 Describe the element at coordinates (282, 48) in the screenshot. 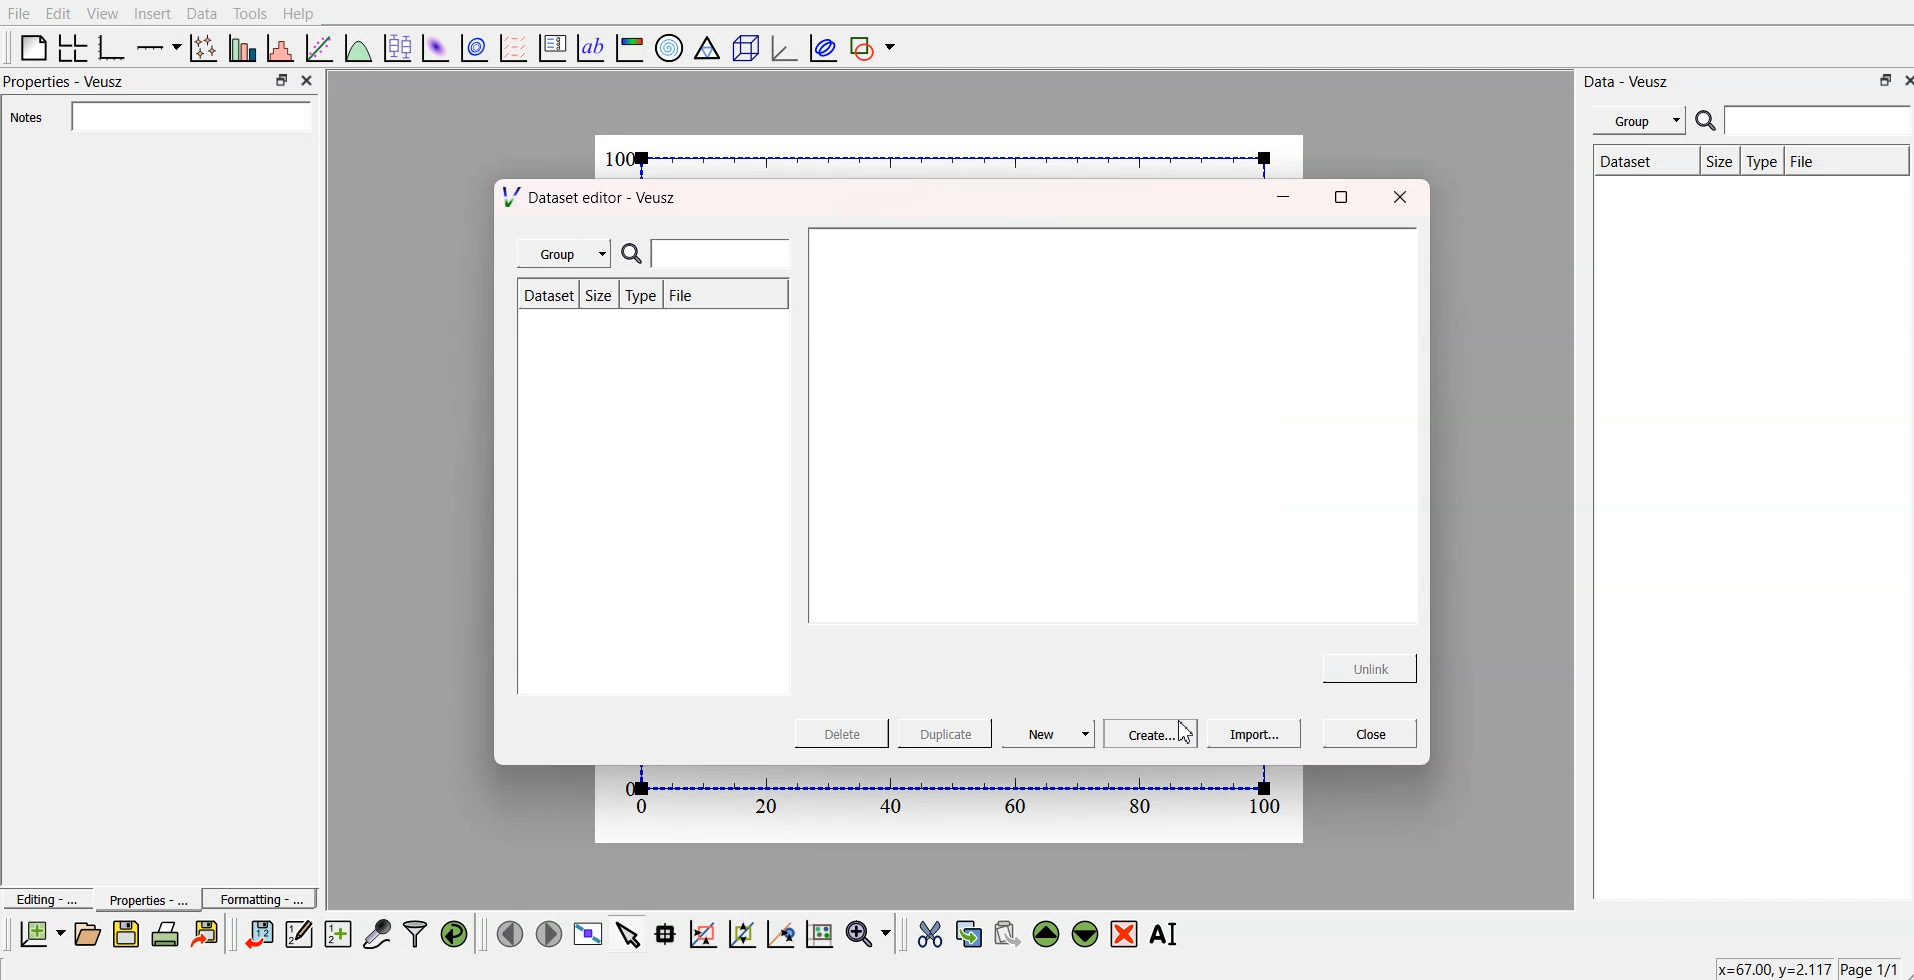

I see `histogram of dataset` at that location.